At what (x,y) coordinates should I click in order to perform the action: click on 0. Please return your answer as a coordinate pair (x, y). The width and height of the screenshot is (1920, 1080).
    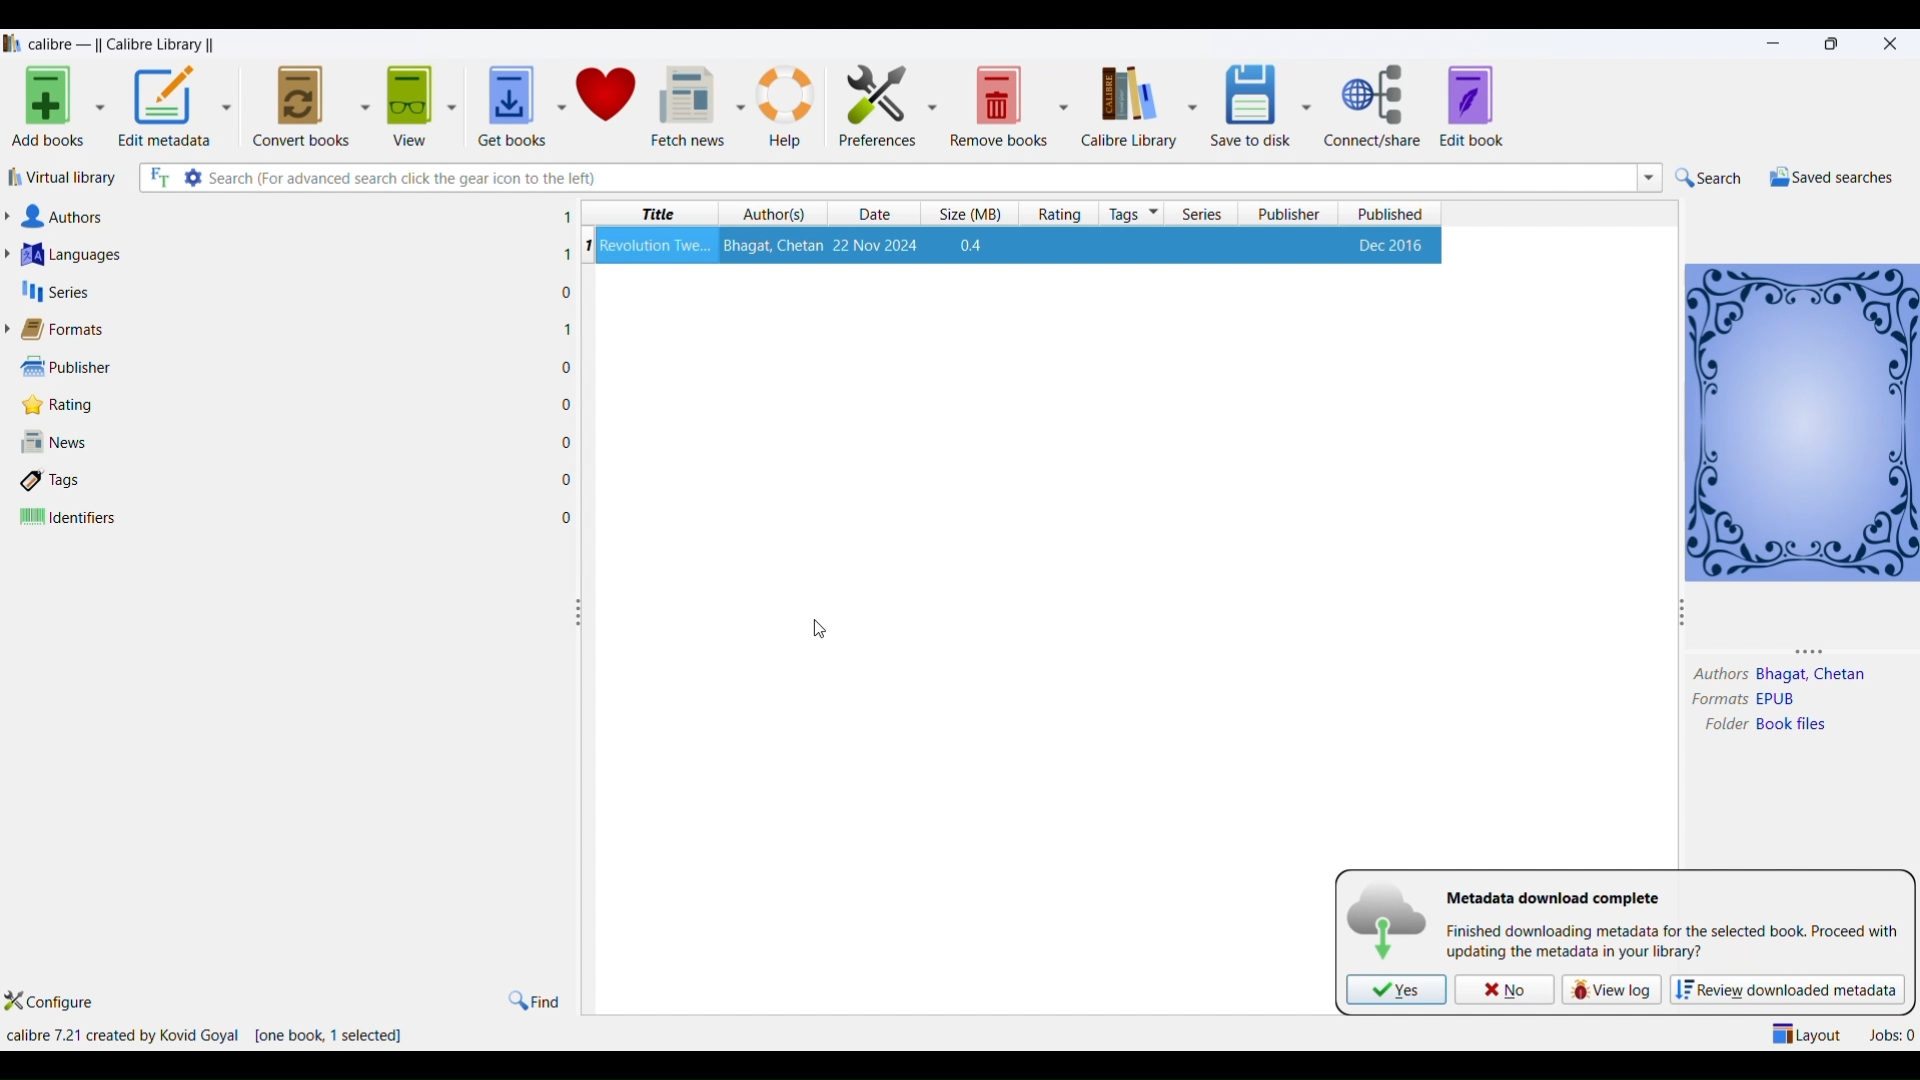
    Looking at the image, I should click on (568, 368).